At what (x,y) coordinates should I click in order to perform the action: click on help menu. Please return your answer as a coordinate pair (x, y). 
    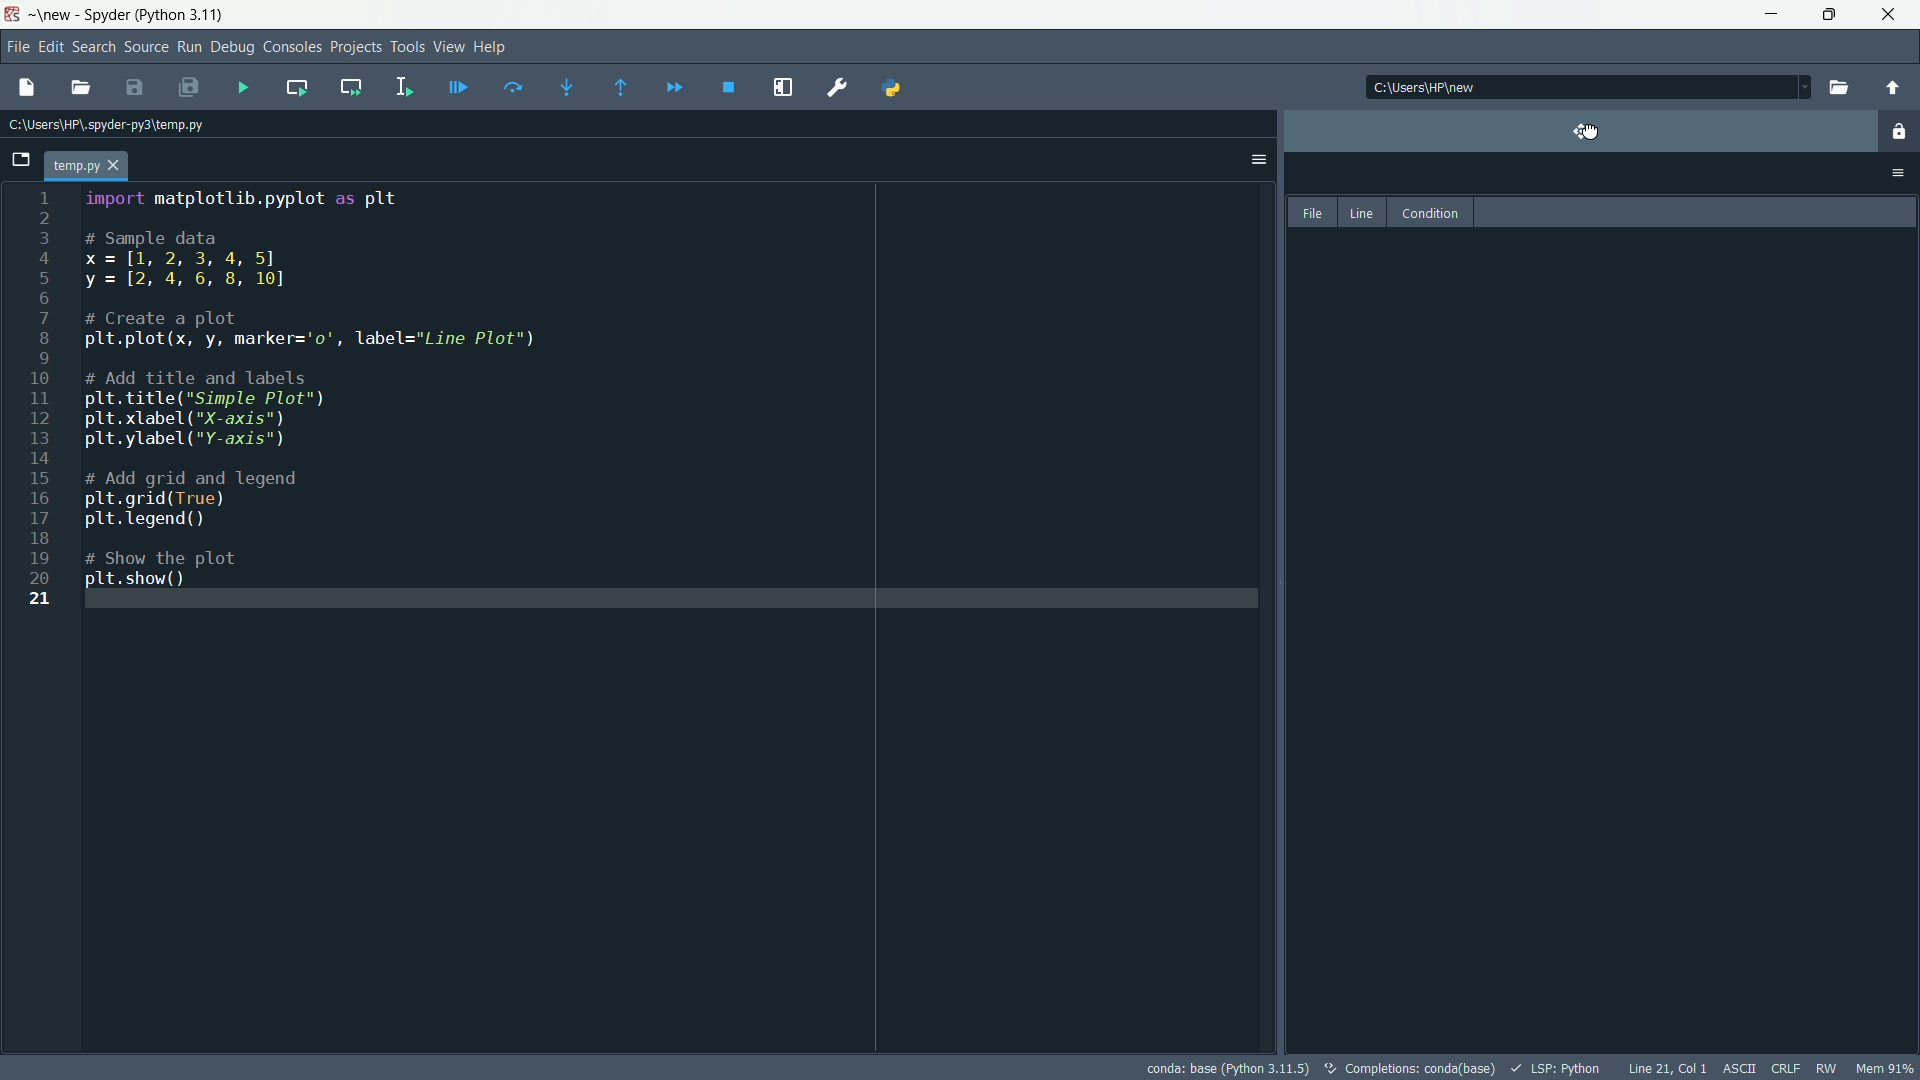
    Looking at the image, I should click on (492, 48).